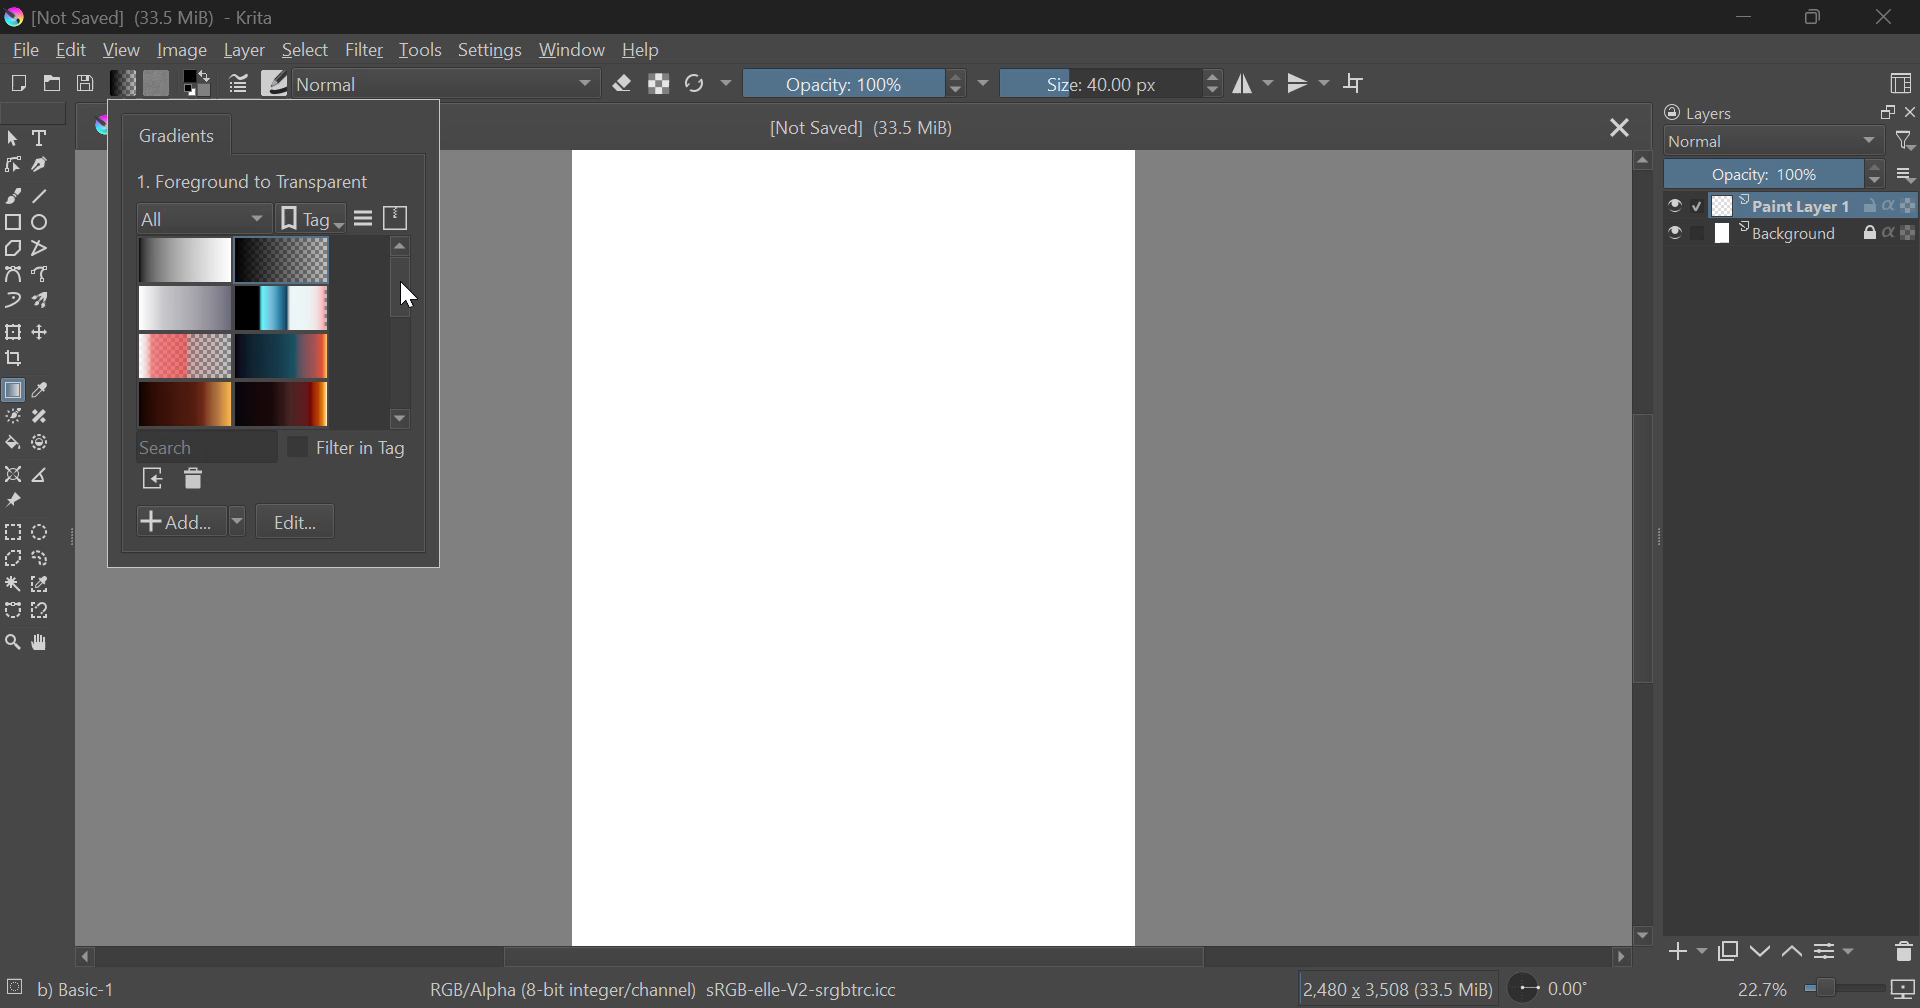 The image size is (1920, 1008). I want to click on Similar Color Selection, so click(41, 585).